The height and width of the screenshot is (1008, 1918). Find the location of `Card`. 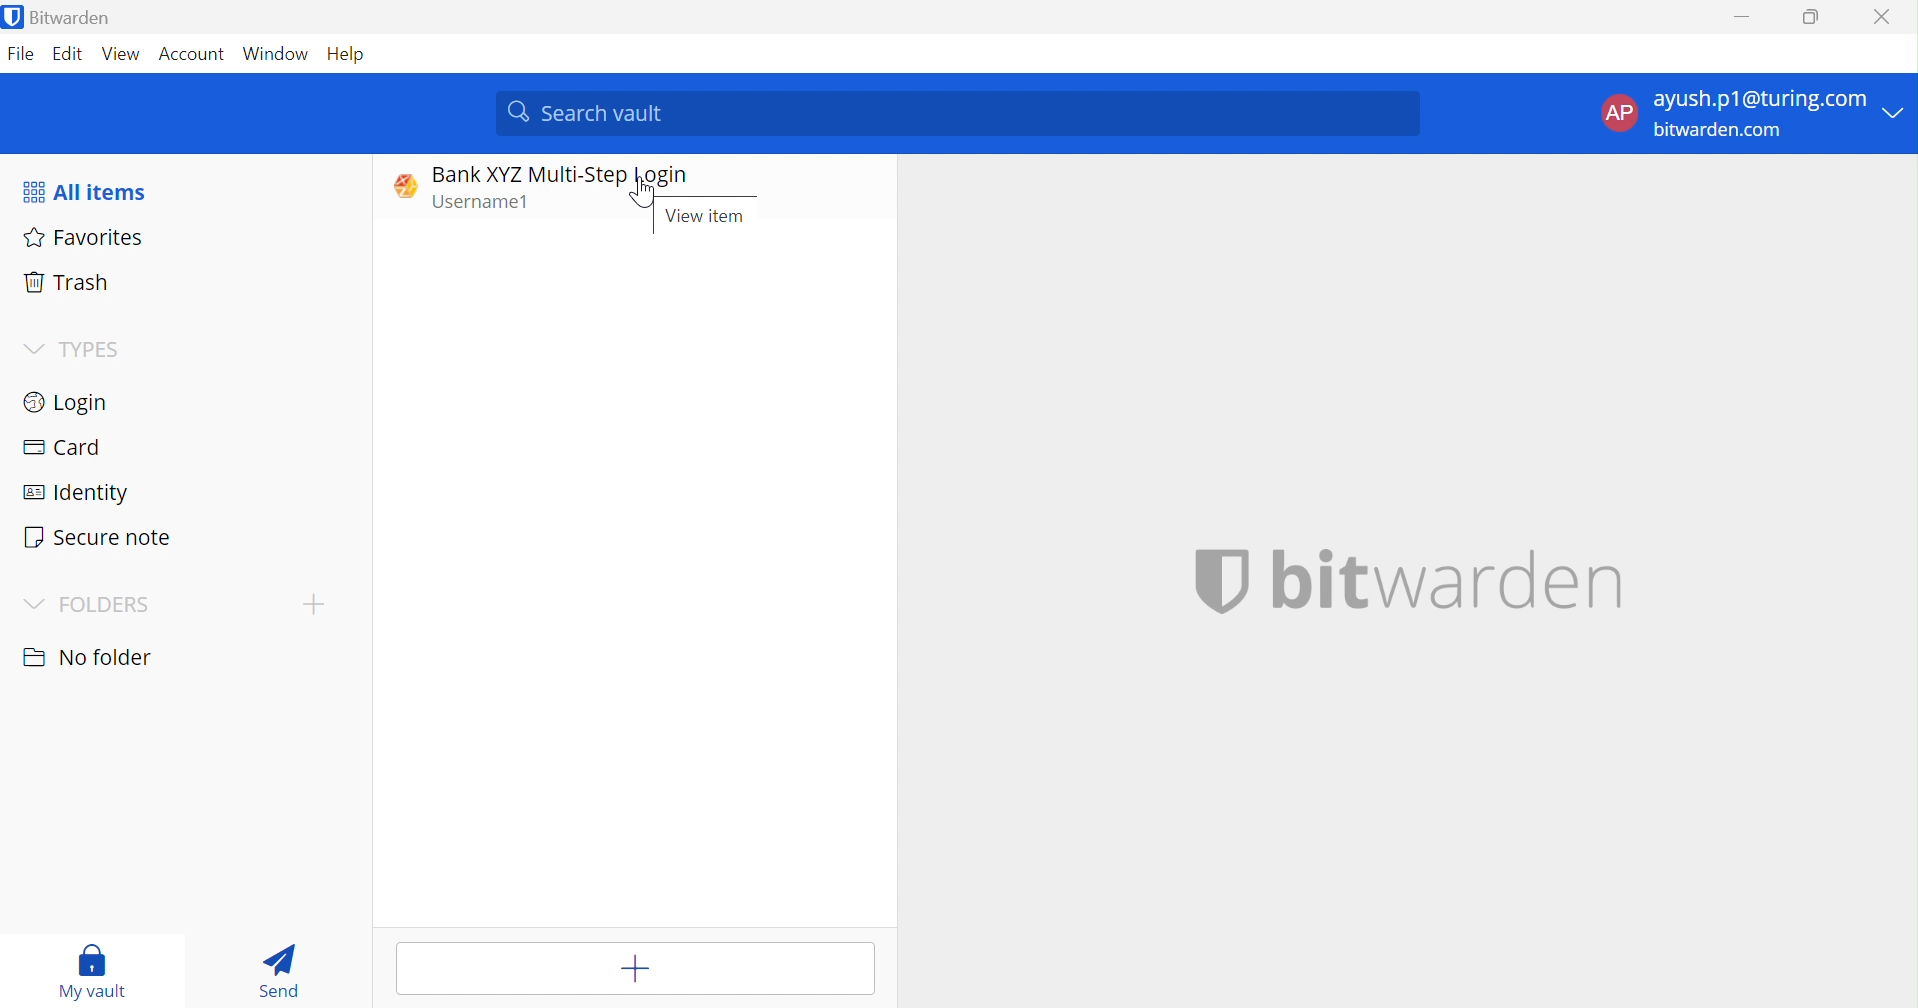

Card is located at coordinates (61, 446).